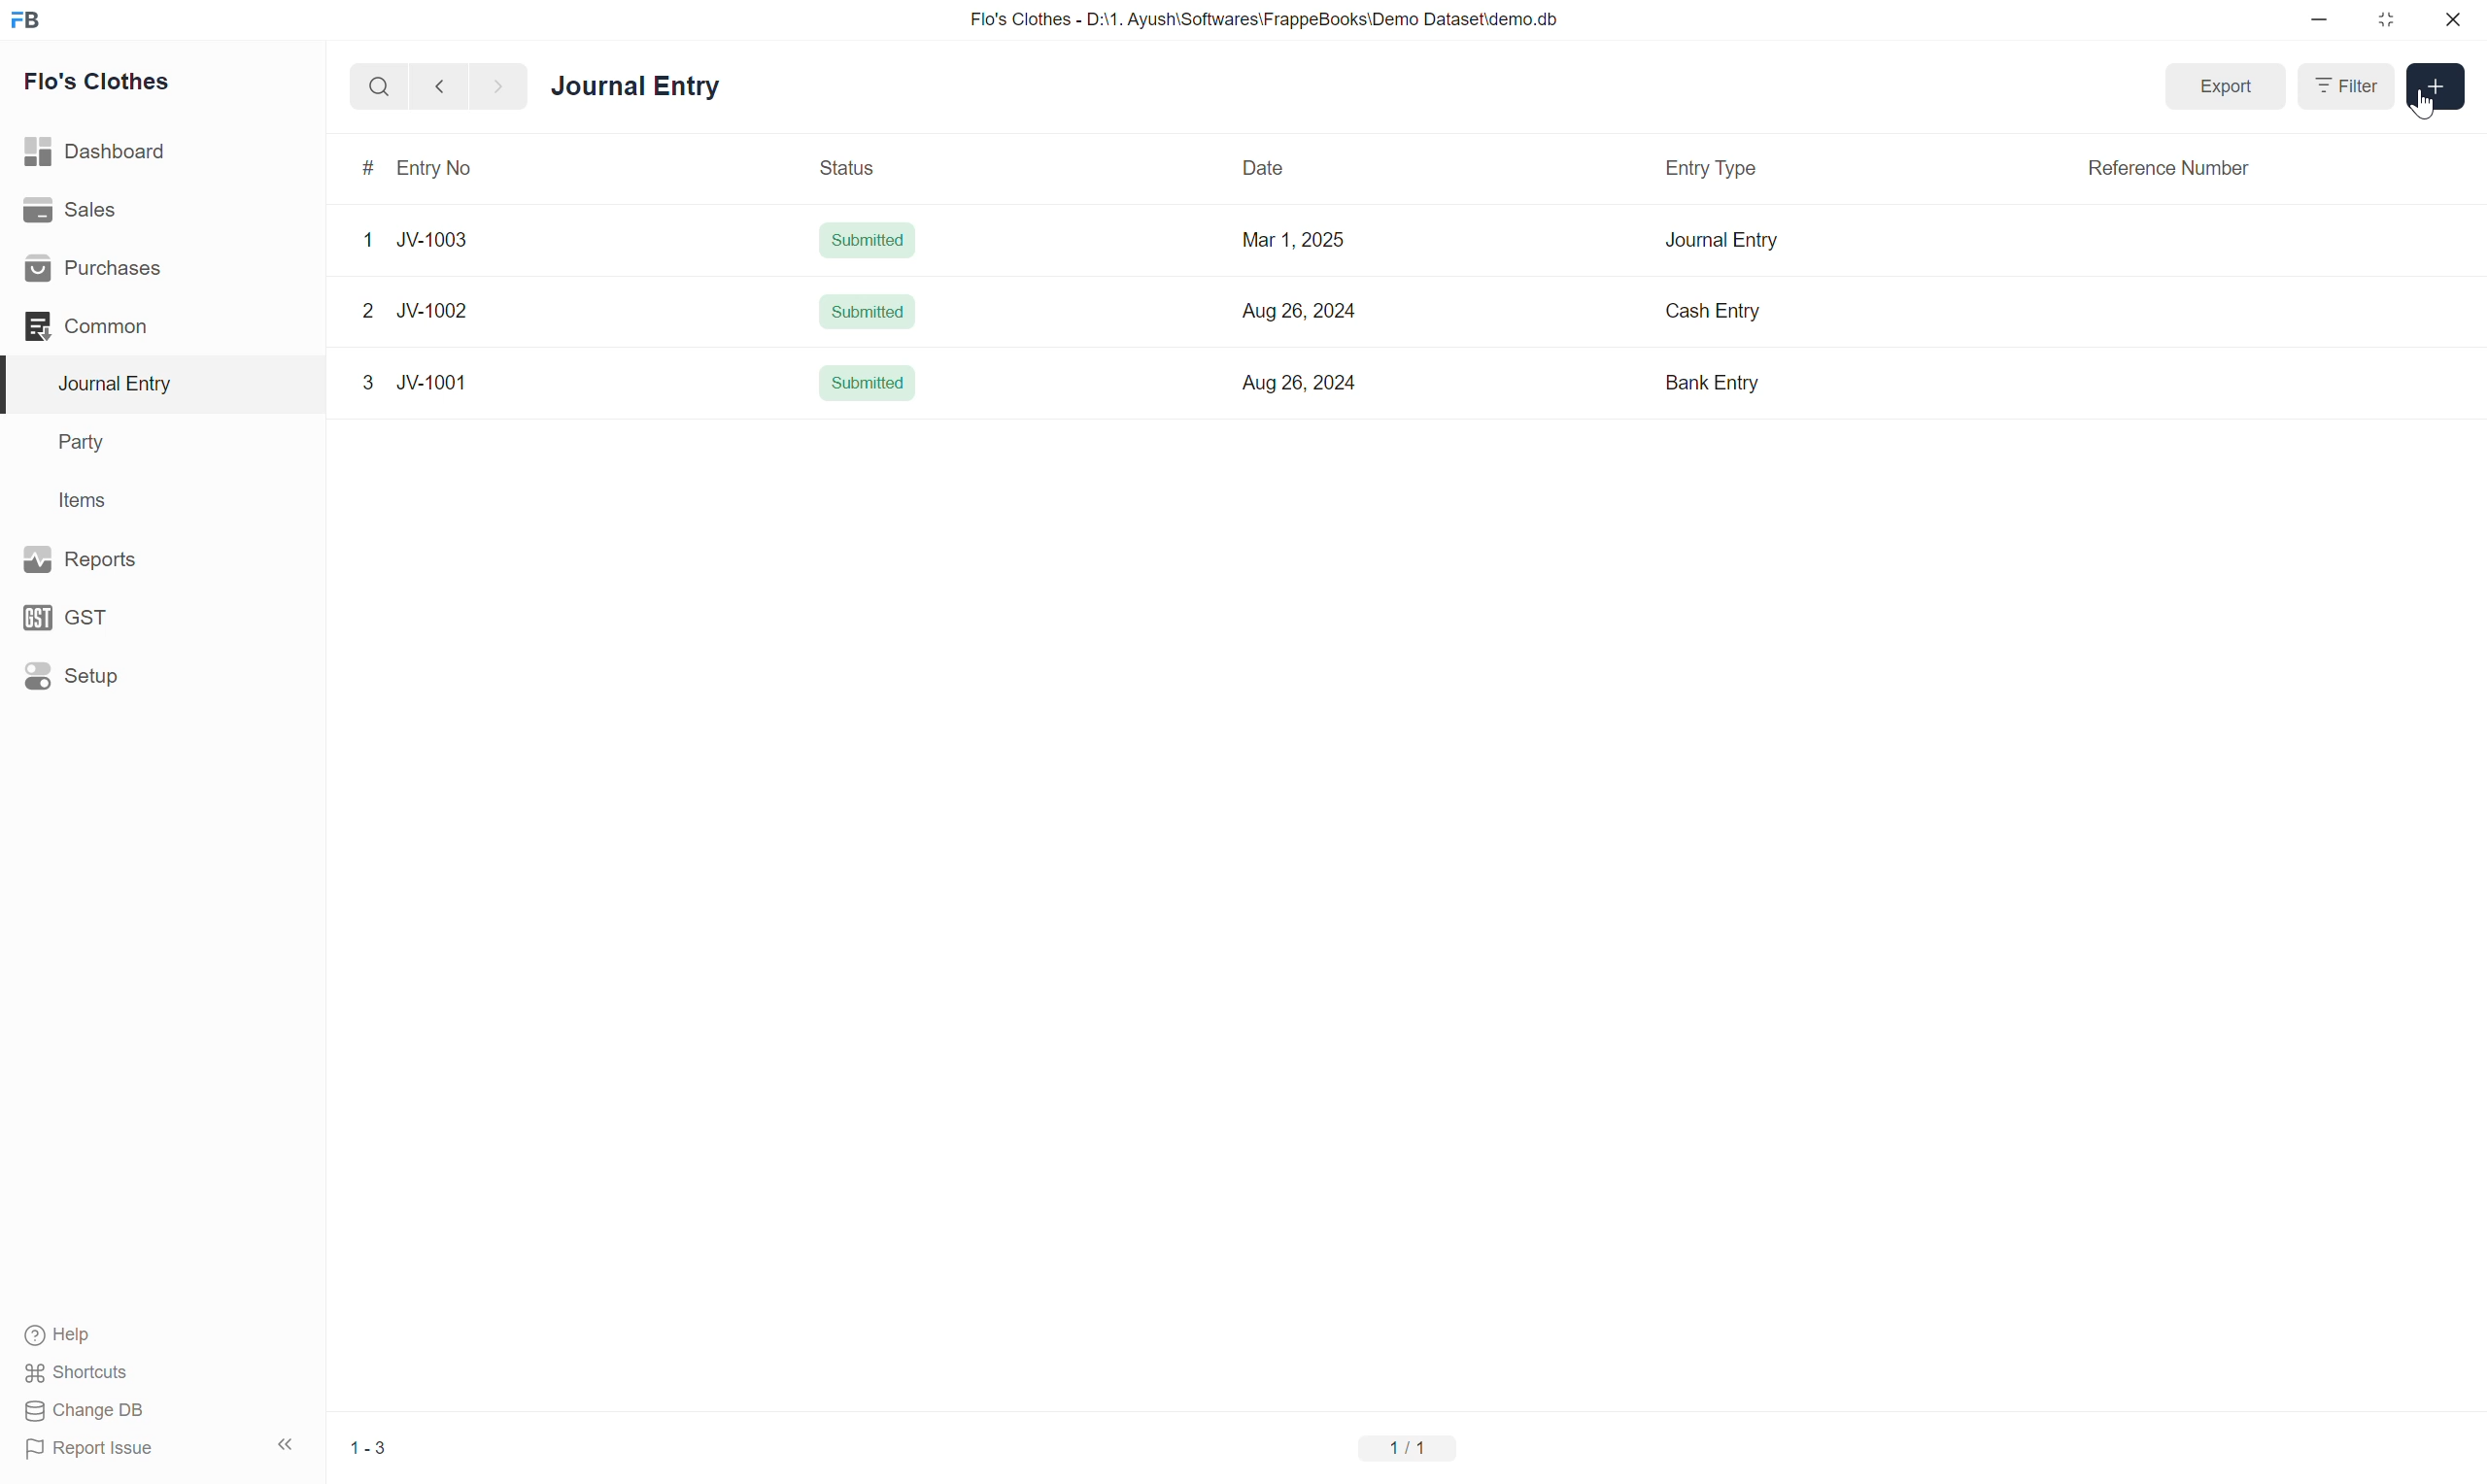 This screenshot has height=1484, width=2487. I want to click on 1/1, so click(1412, 1450).